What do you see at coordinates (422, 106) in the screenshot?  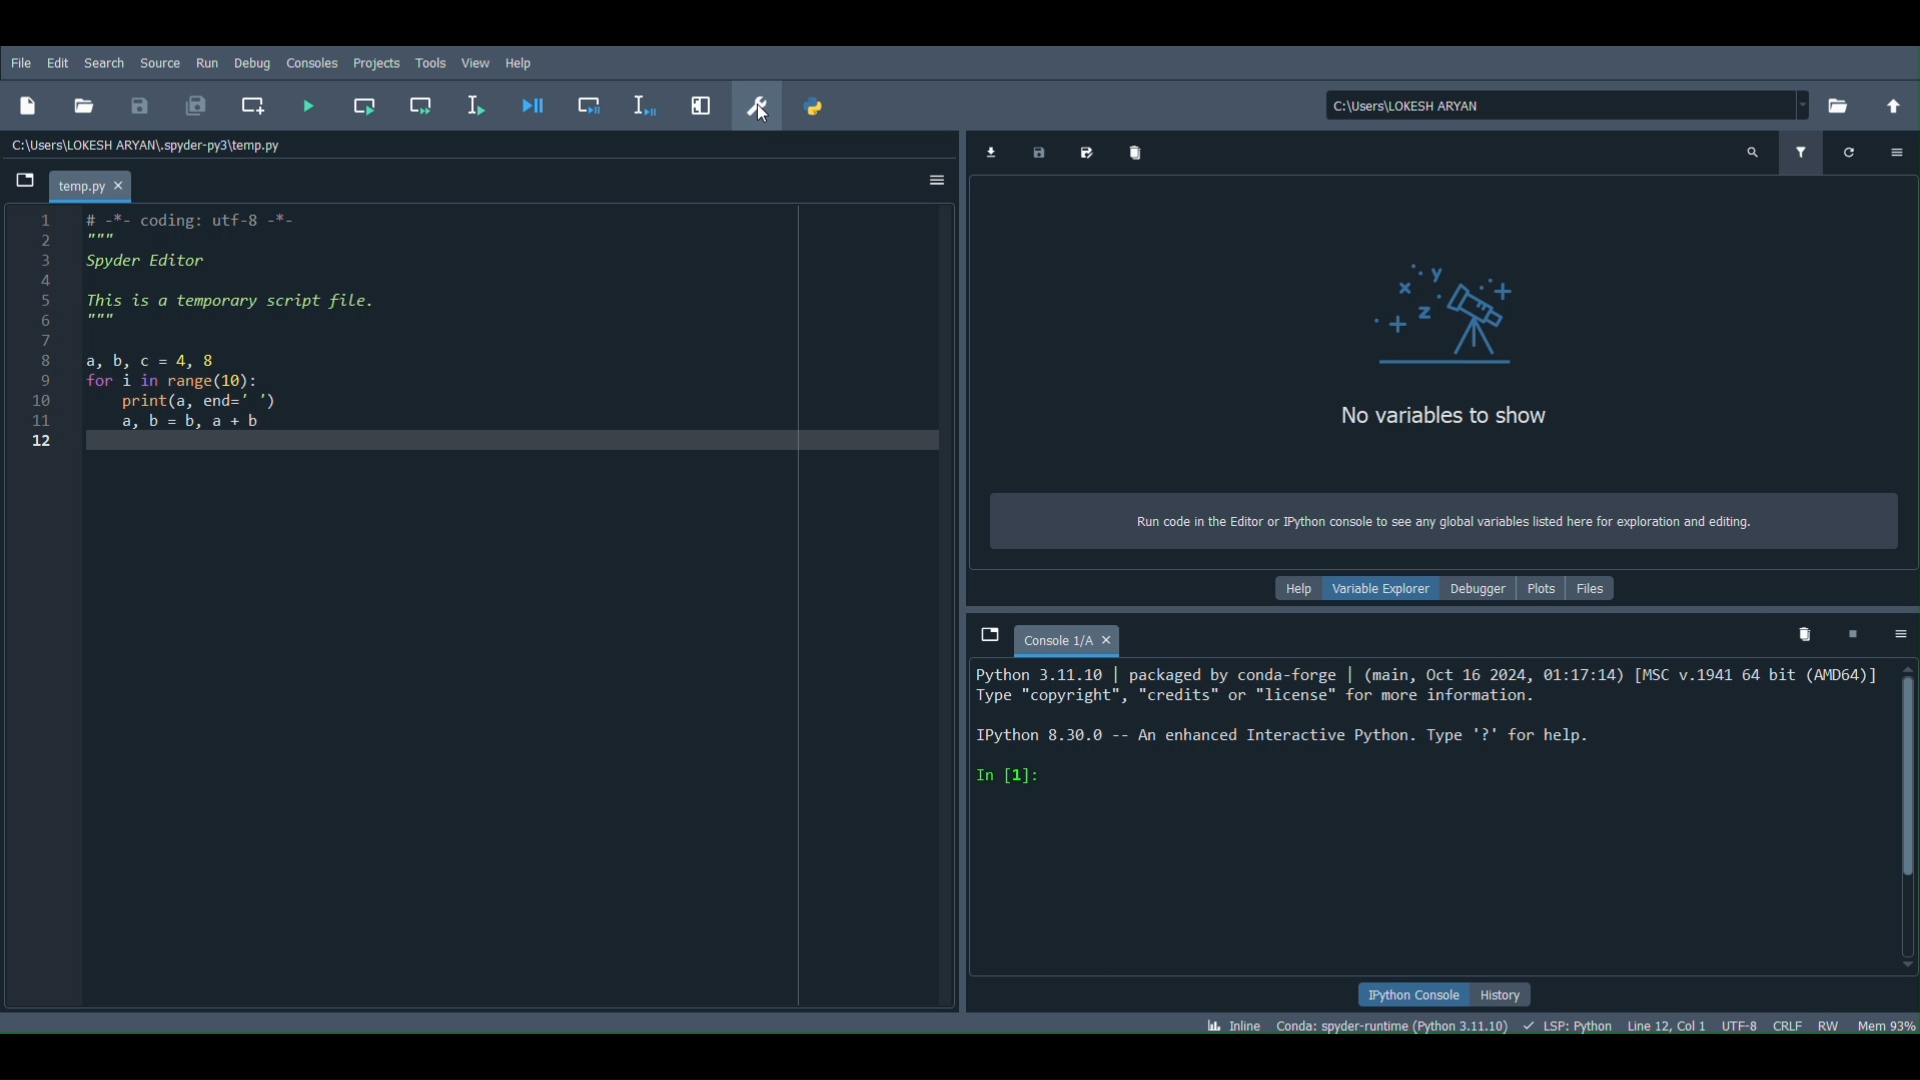 I see `Run current cell and go to the next one (Shift + Return)` at bounding box center [422, 106].